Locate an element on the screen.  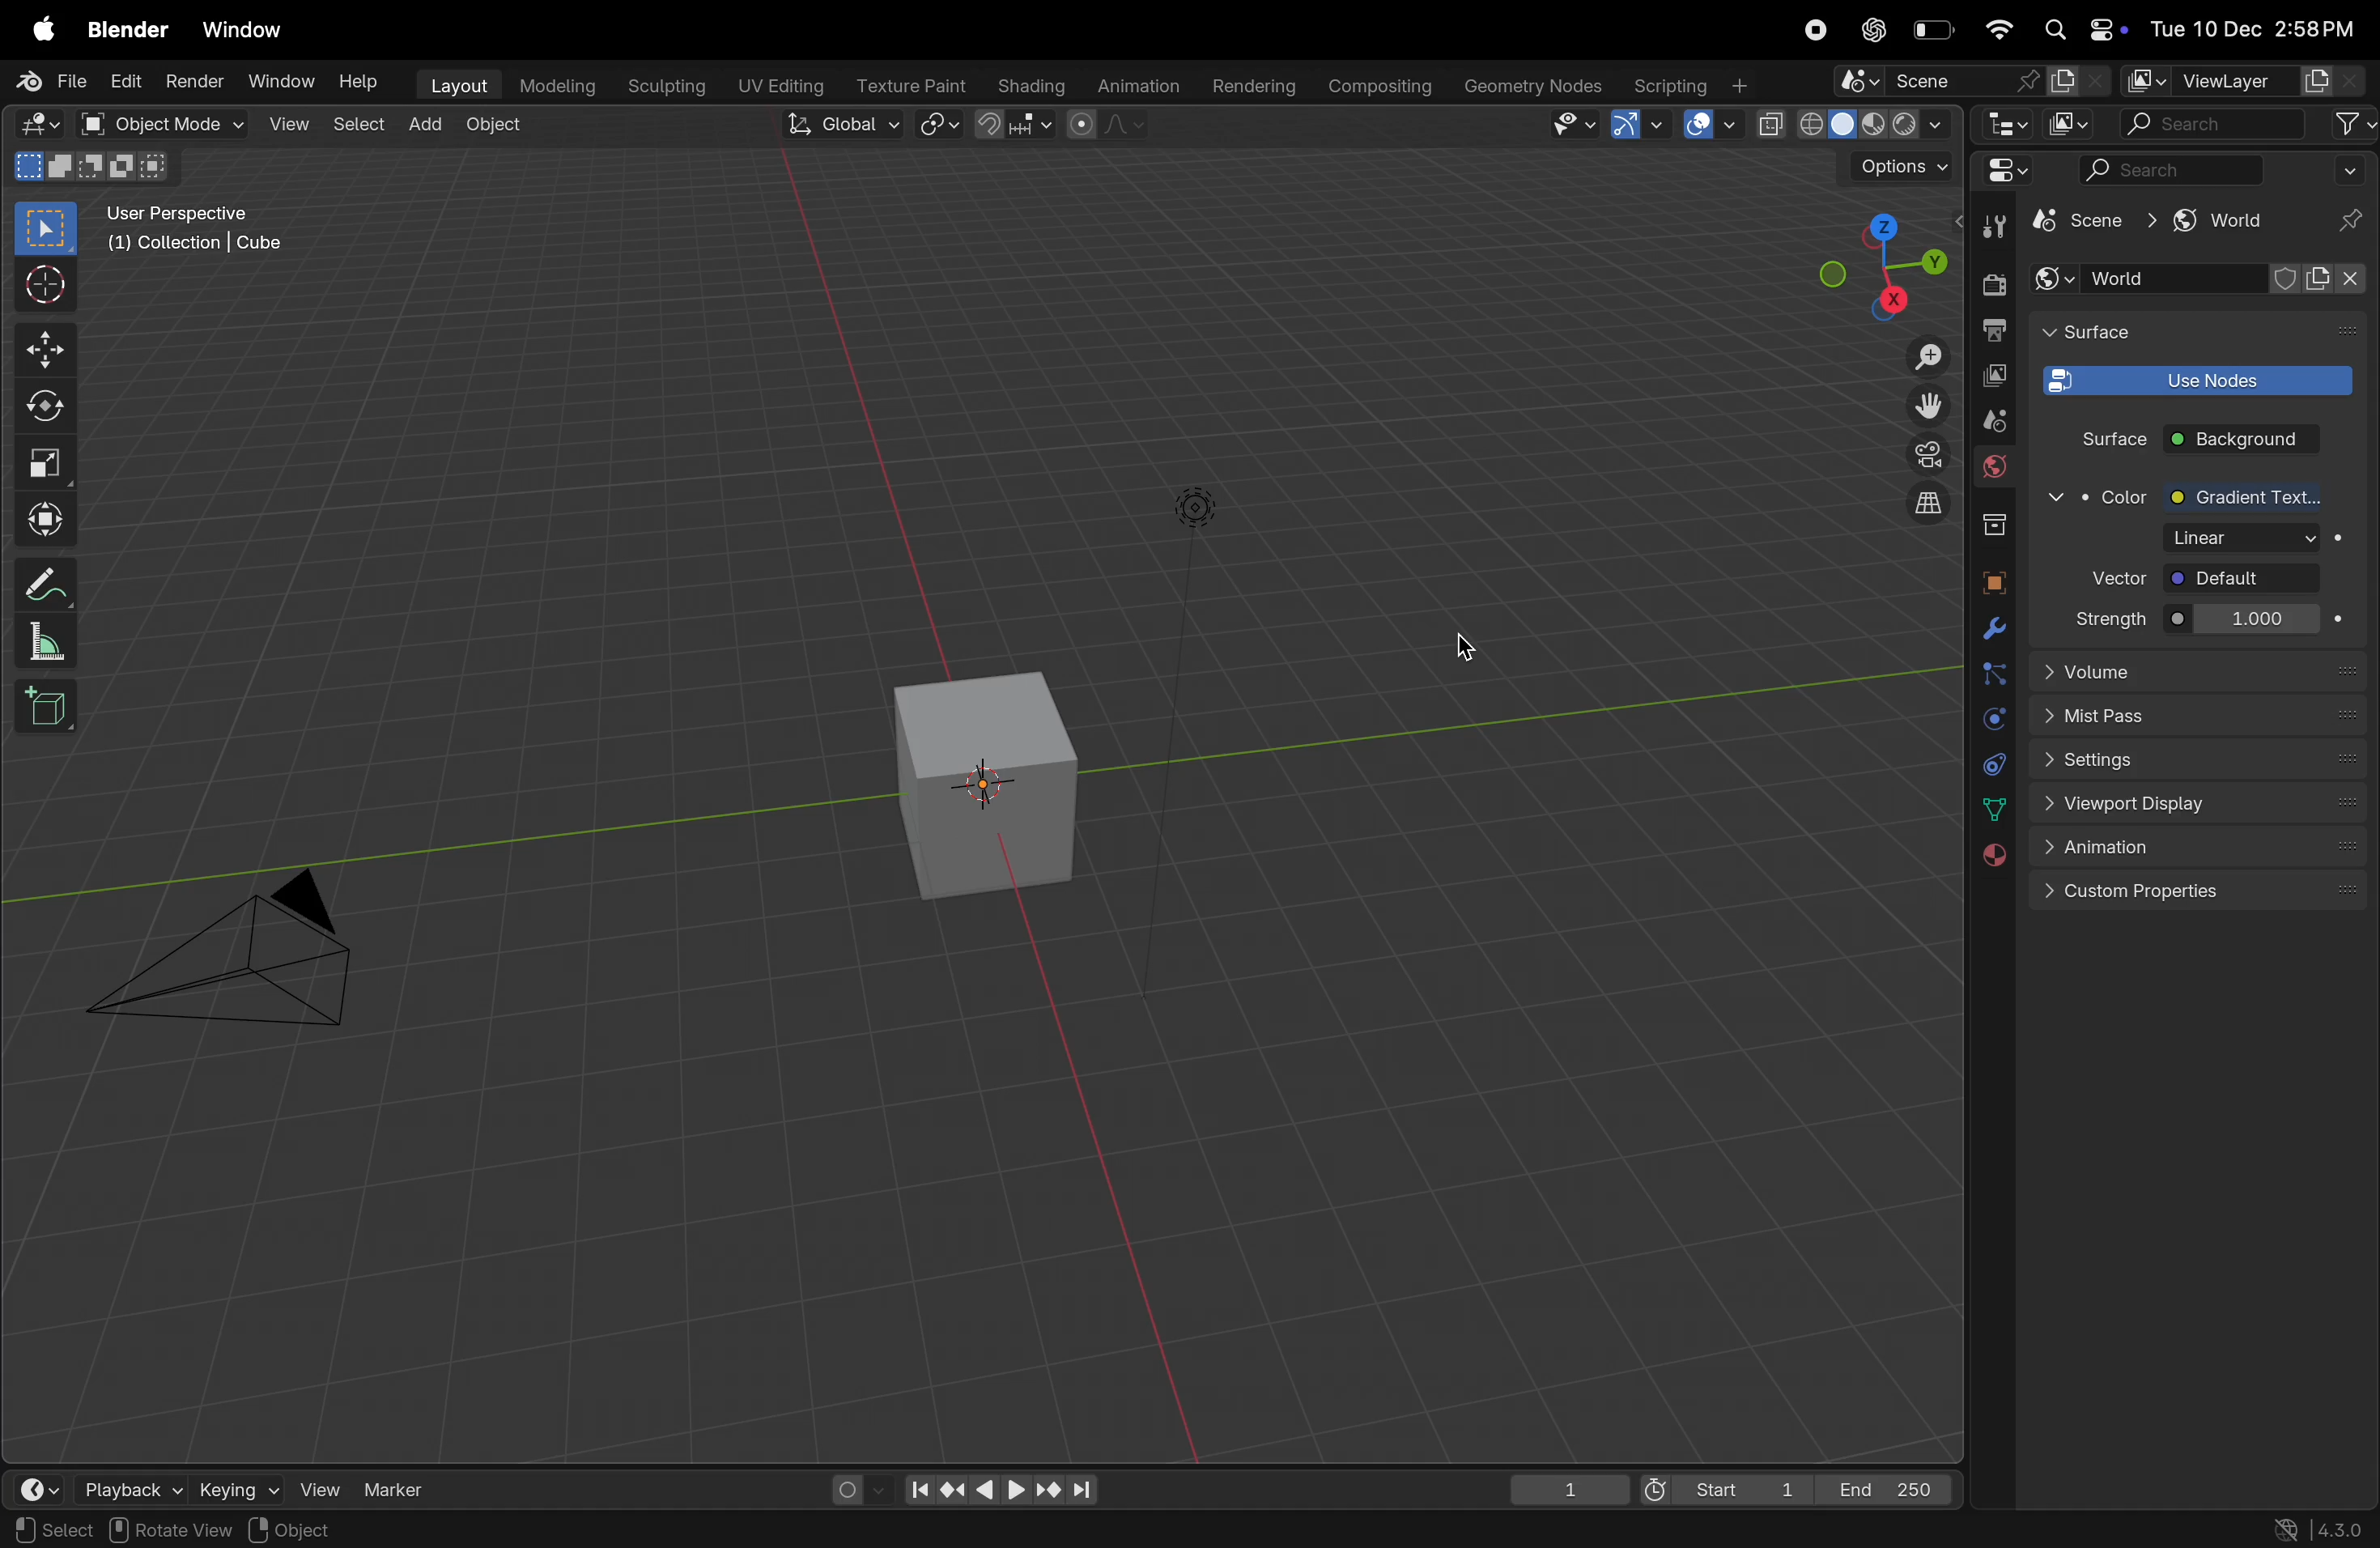
data is located at coordinates (1997, 809).